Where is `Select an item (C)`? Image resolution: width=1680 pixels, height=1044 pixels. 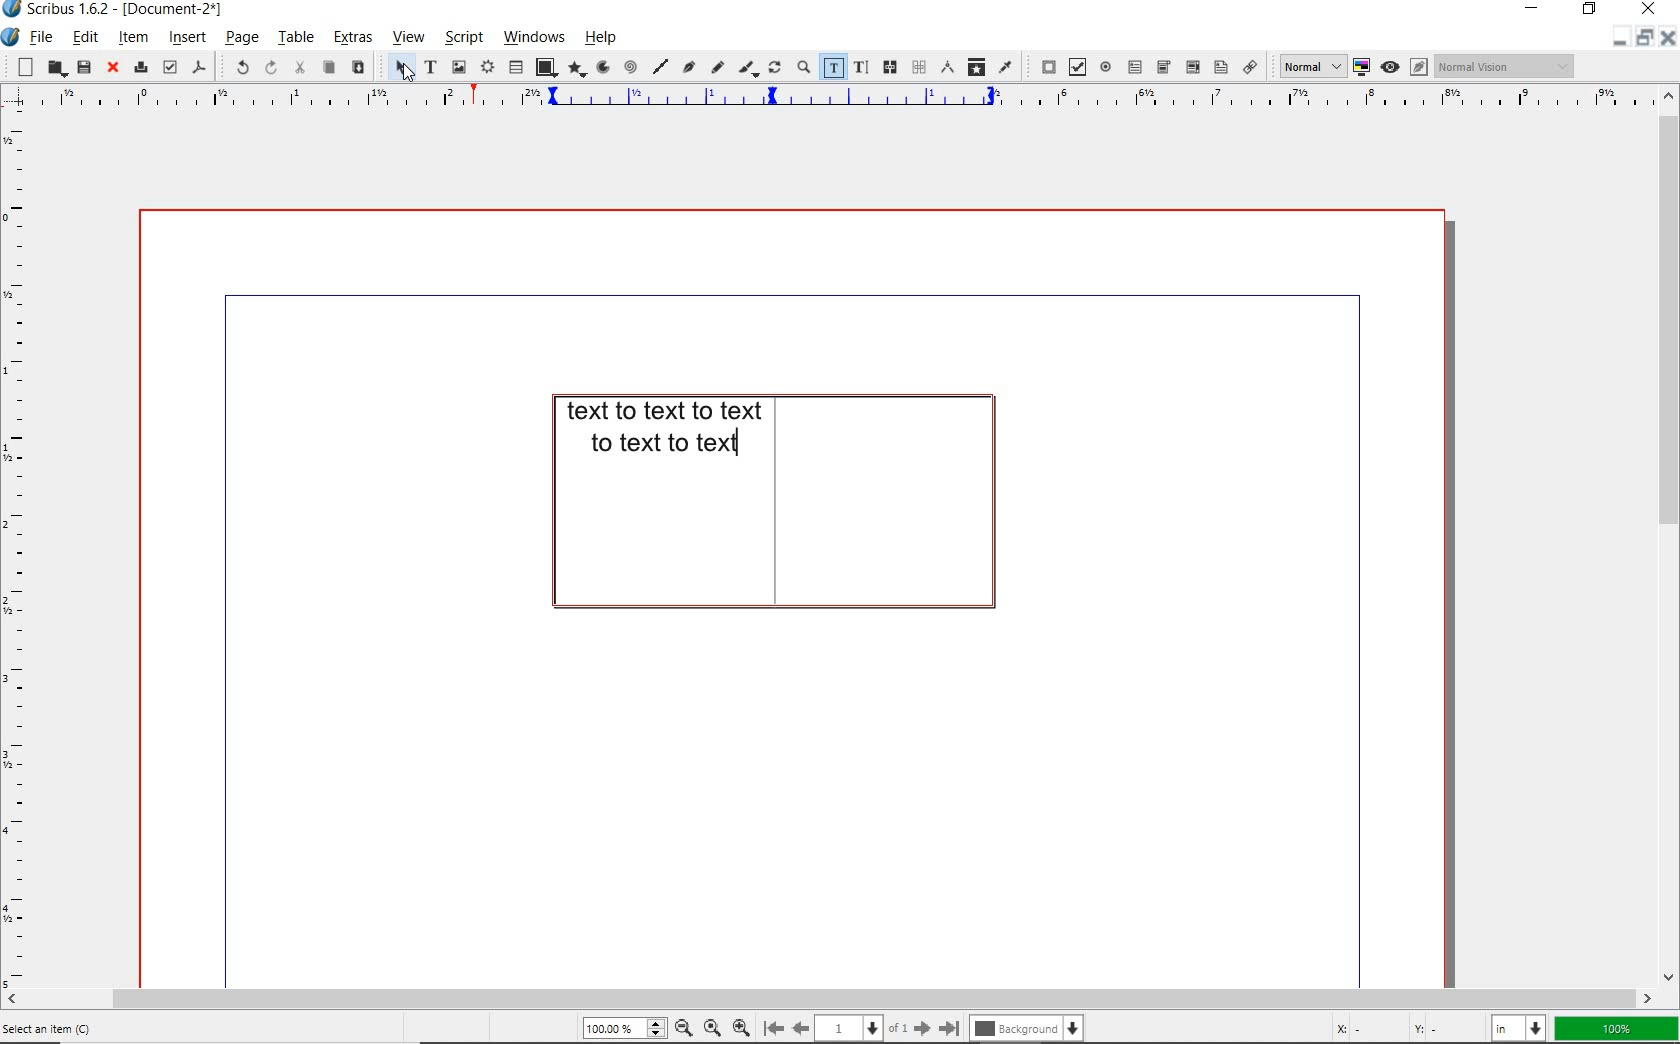 Select an item (C) is located at coordinates (63, 1029).